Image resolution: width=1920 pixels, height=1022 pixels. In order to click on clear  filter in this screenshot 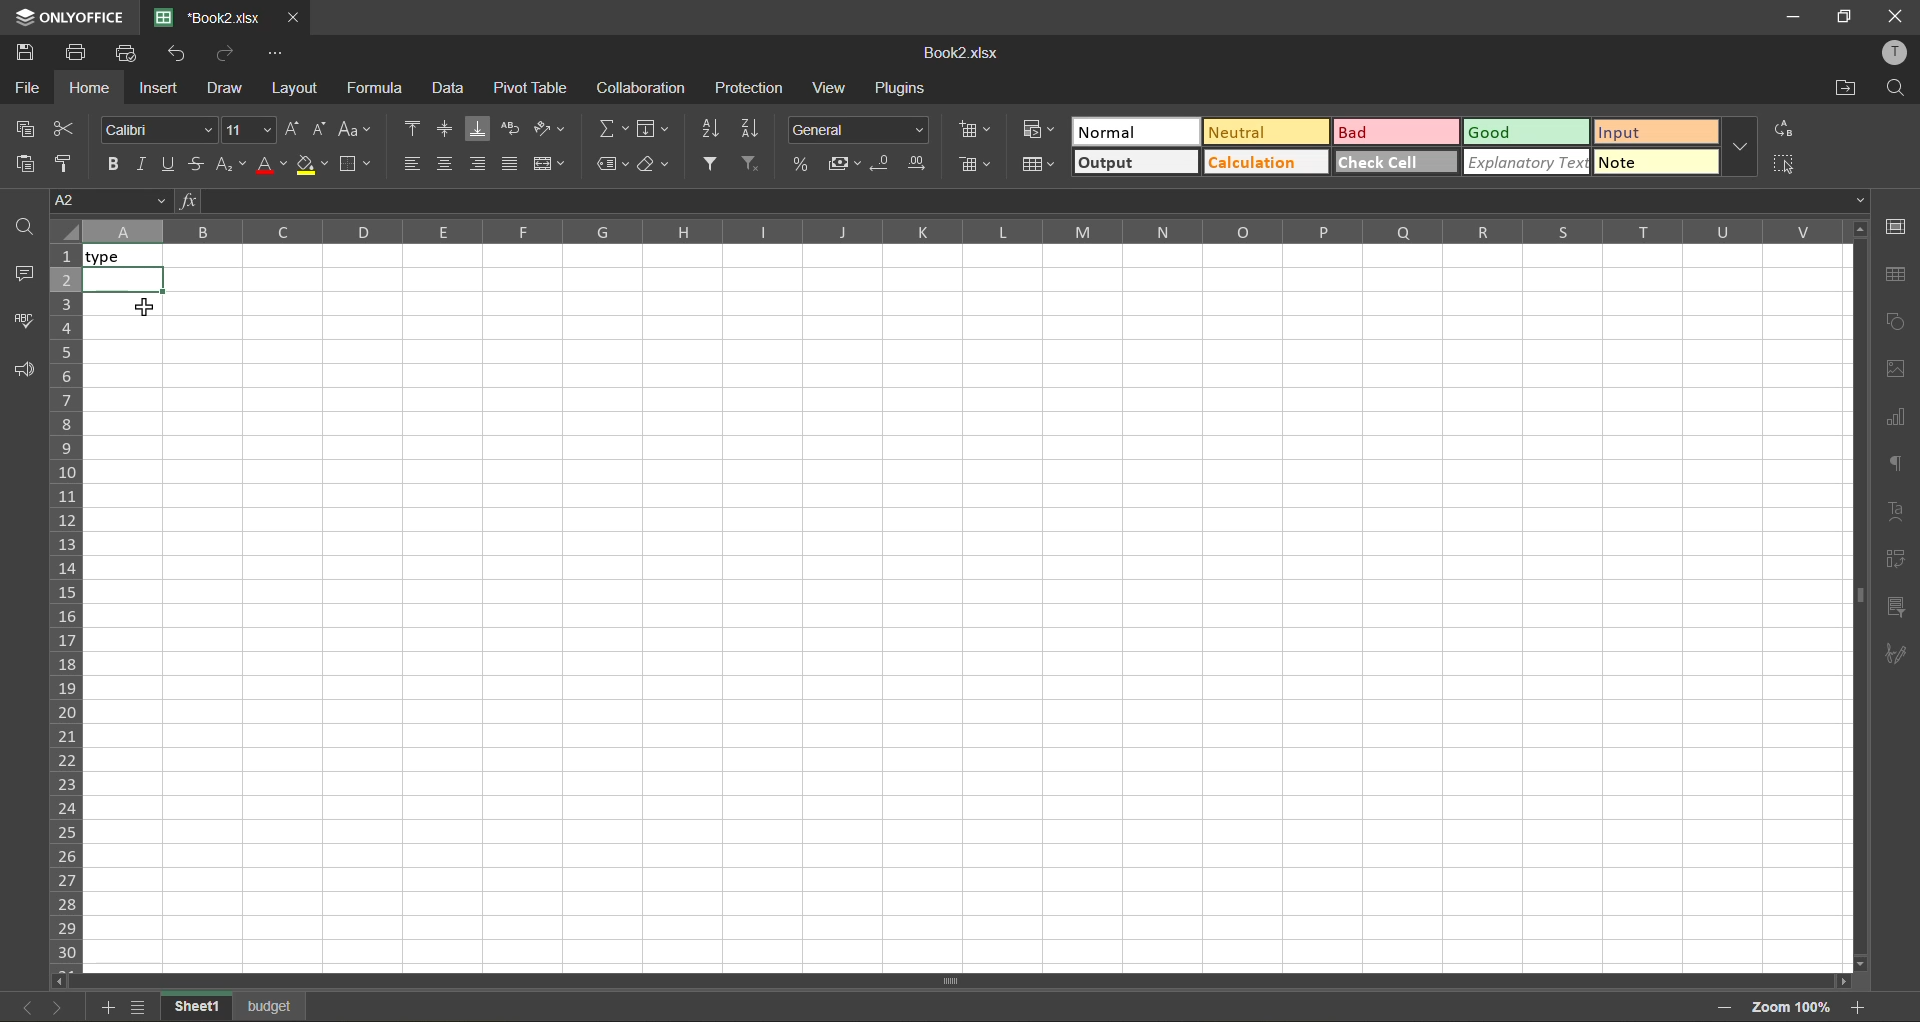, I will do `click(757, 164)`.